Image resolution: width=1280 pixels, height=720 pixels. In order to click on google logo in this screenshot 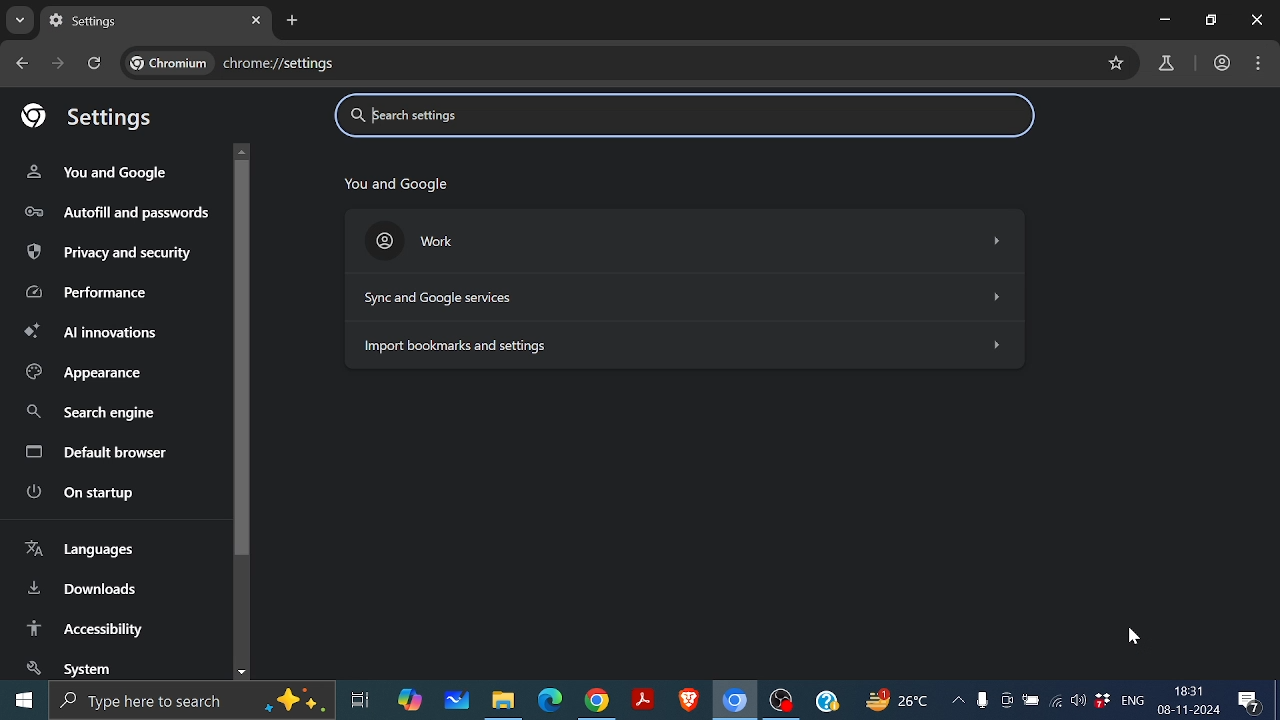, I will do `click(30, 115)`.